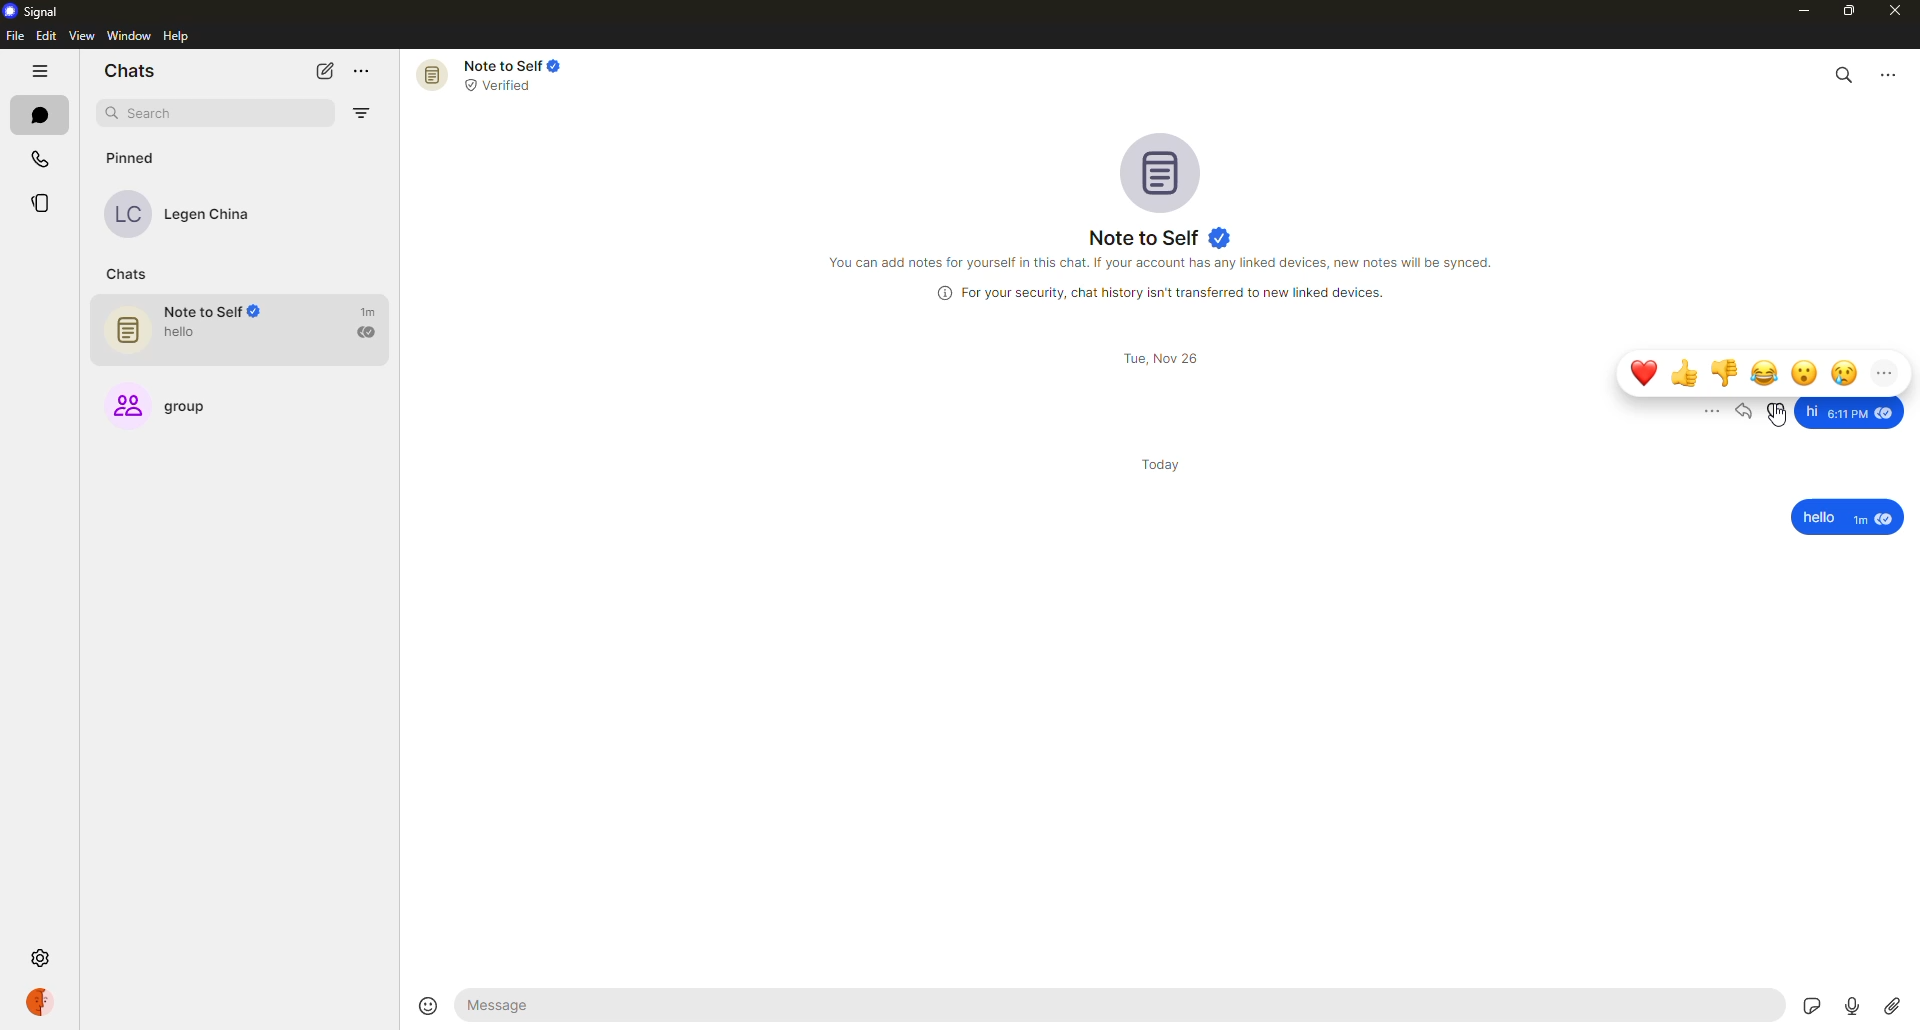 The width and height of the screenshot is (1920, 1030). Describe the element at coordinates (366, 115) in the screenshot. I see `filter` at that location.